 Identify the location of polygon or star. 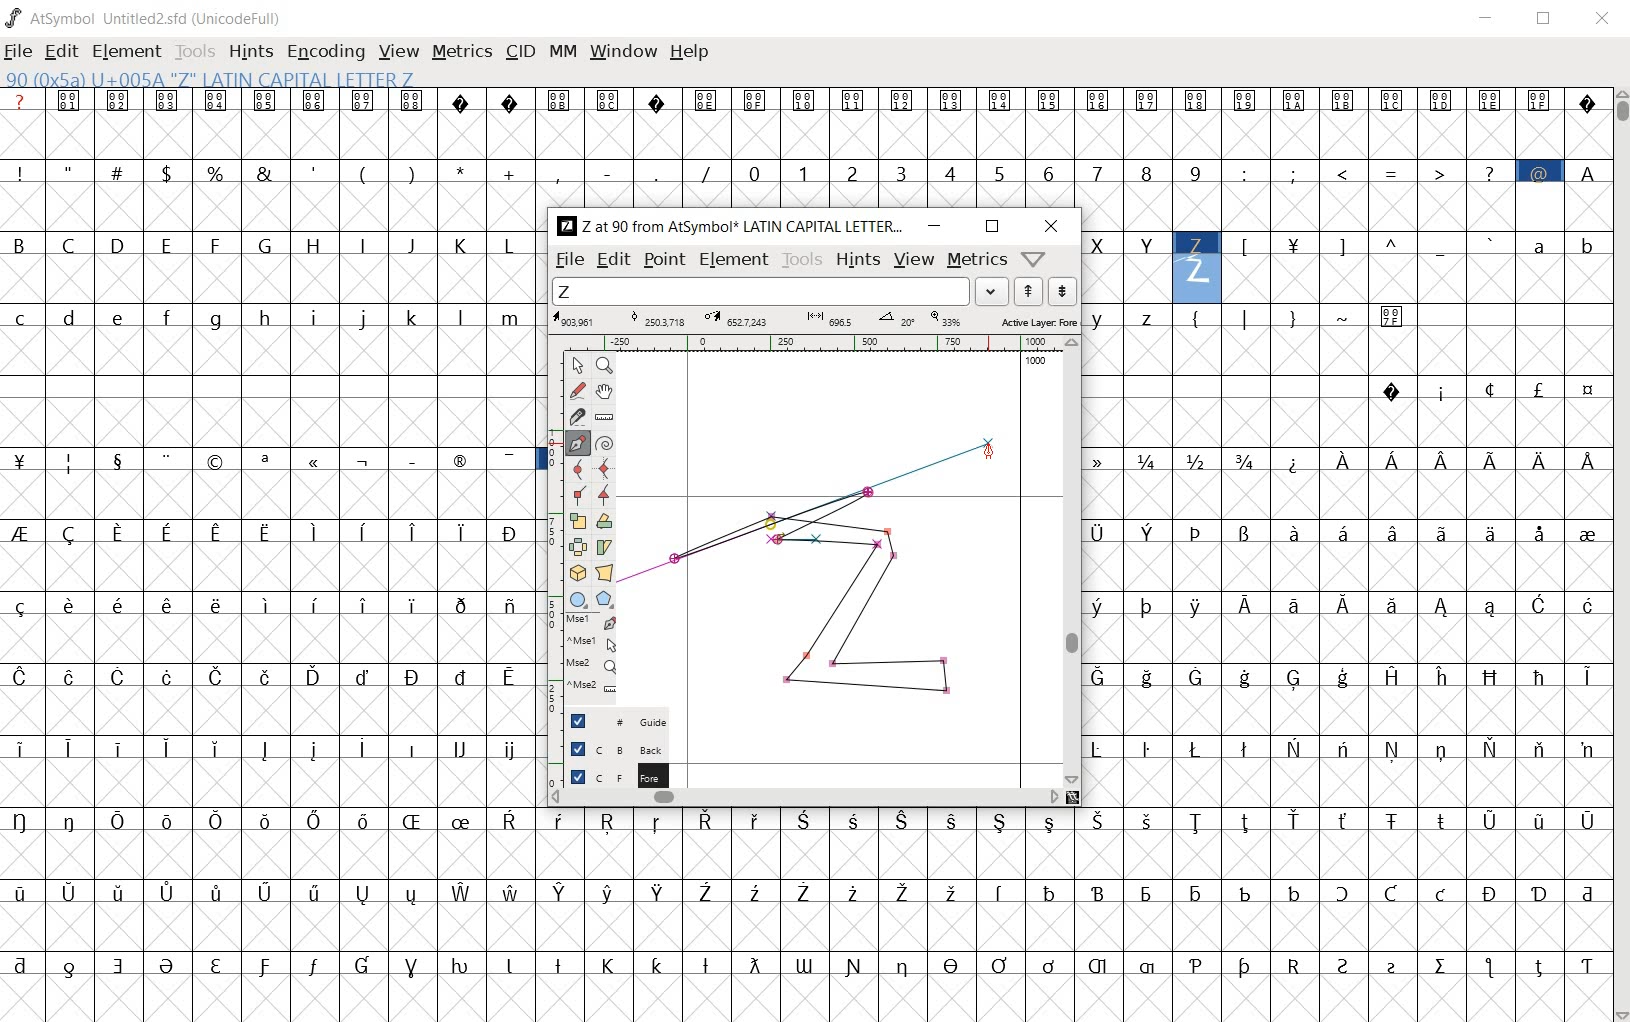
(605, 600).